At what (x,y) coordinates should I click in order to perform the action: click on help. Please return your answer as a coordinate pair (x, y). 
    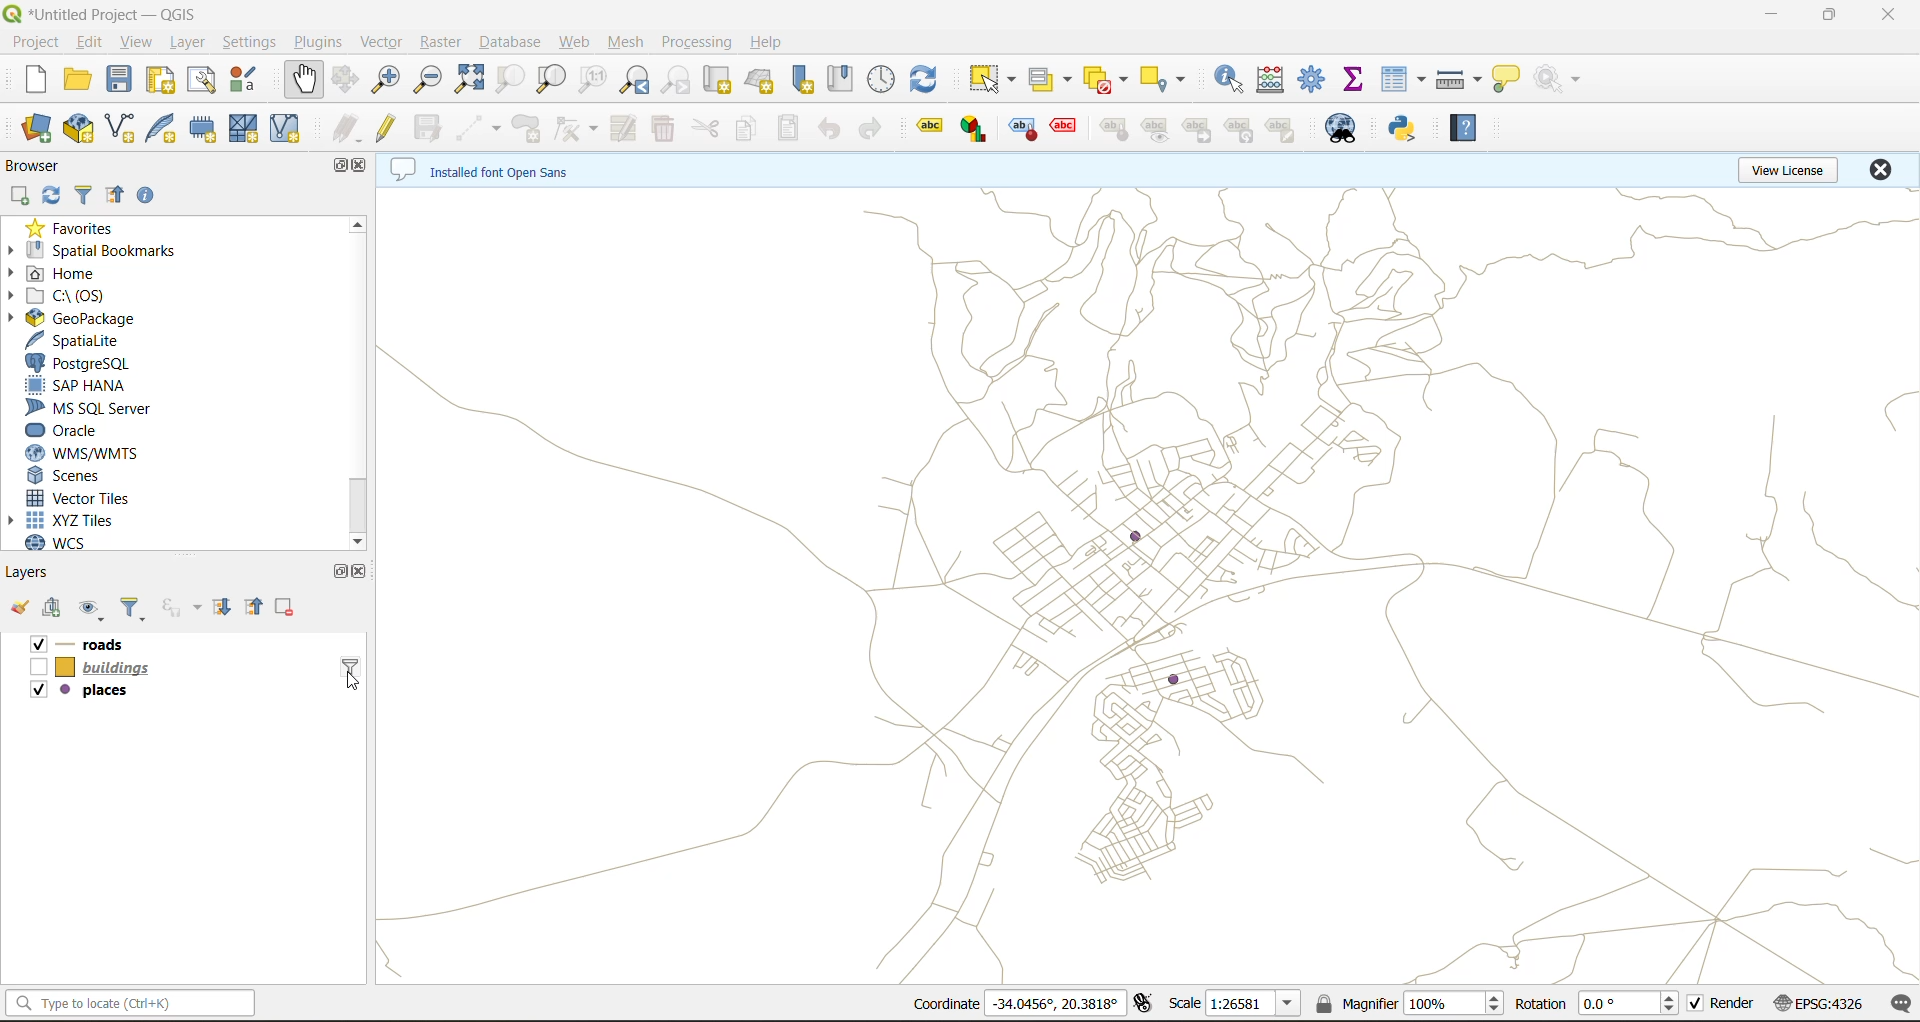
    Looking at the image, I should click on (769, 45).